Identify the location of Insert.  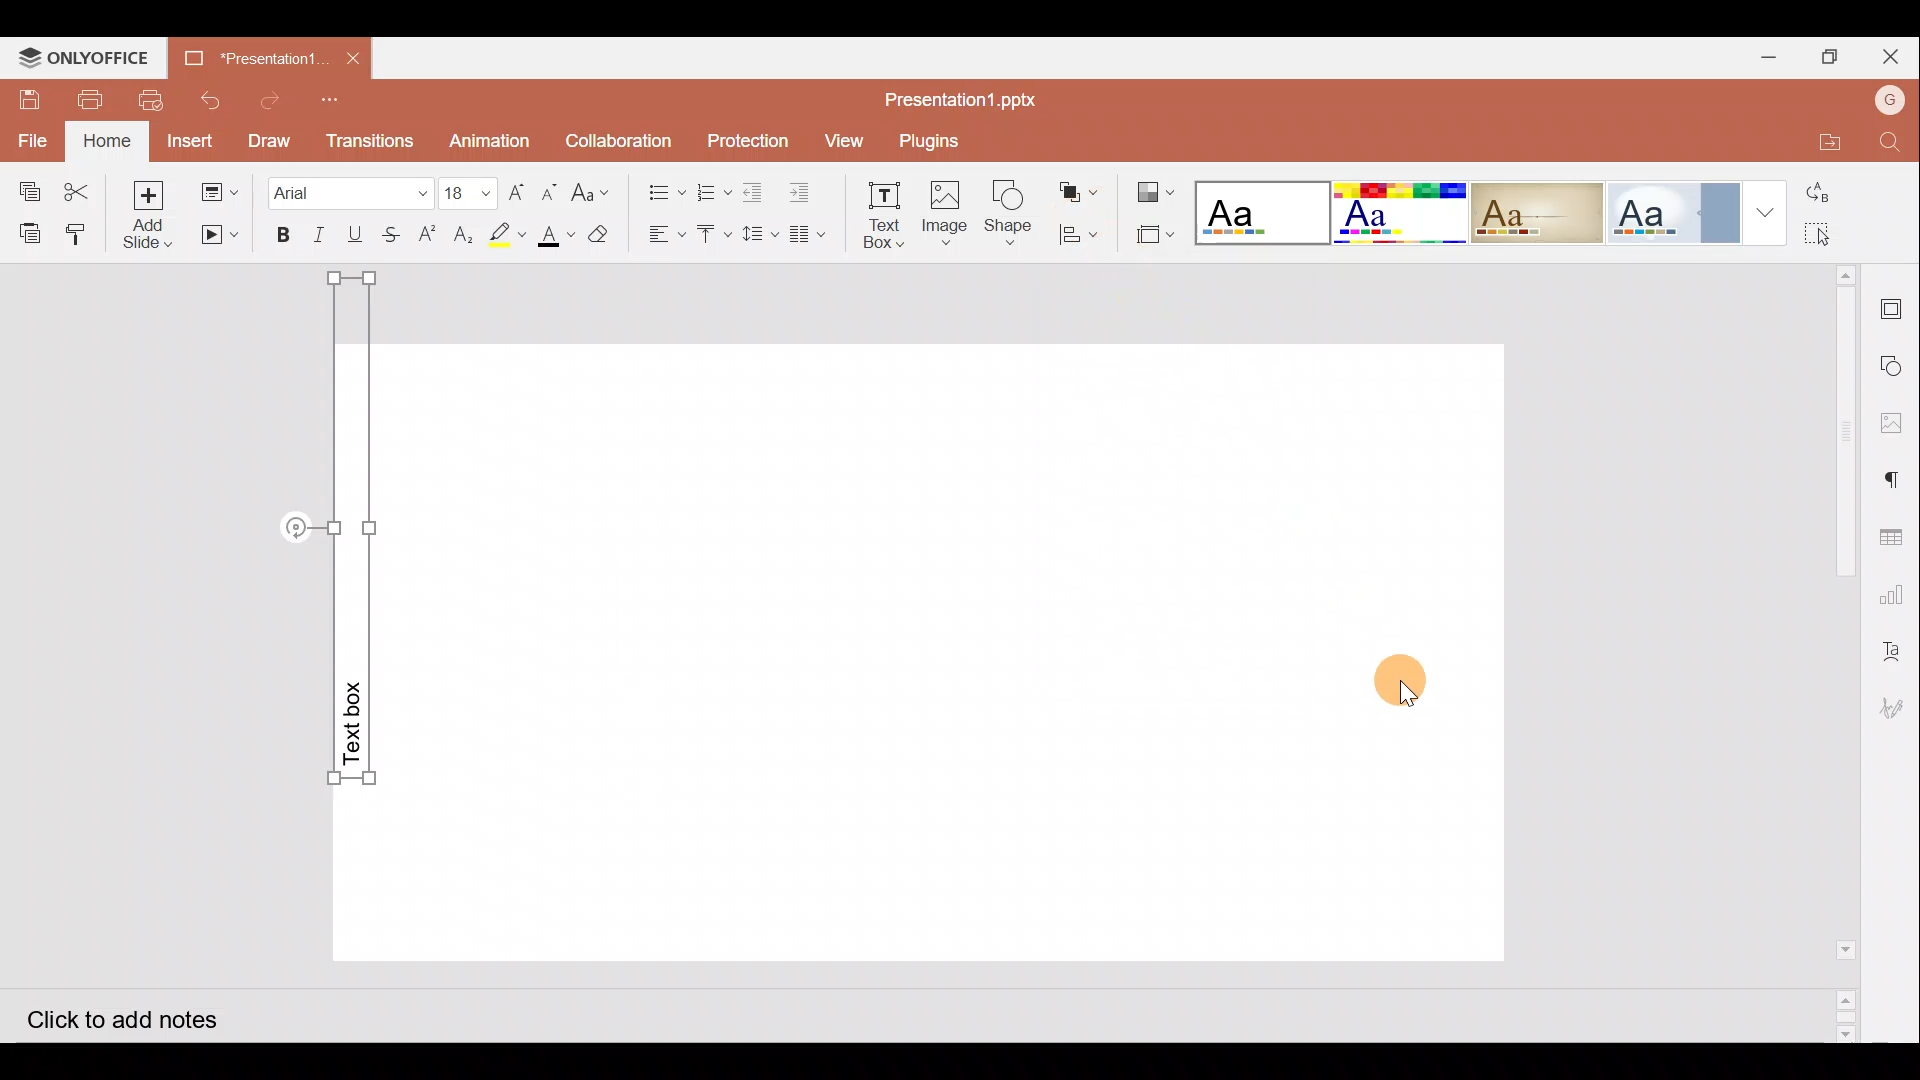
(190, 141).